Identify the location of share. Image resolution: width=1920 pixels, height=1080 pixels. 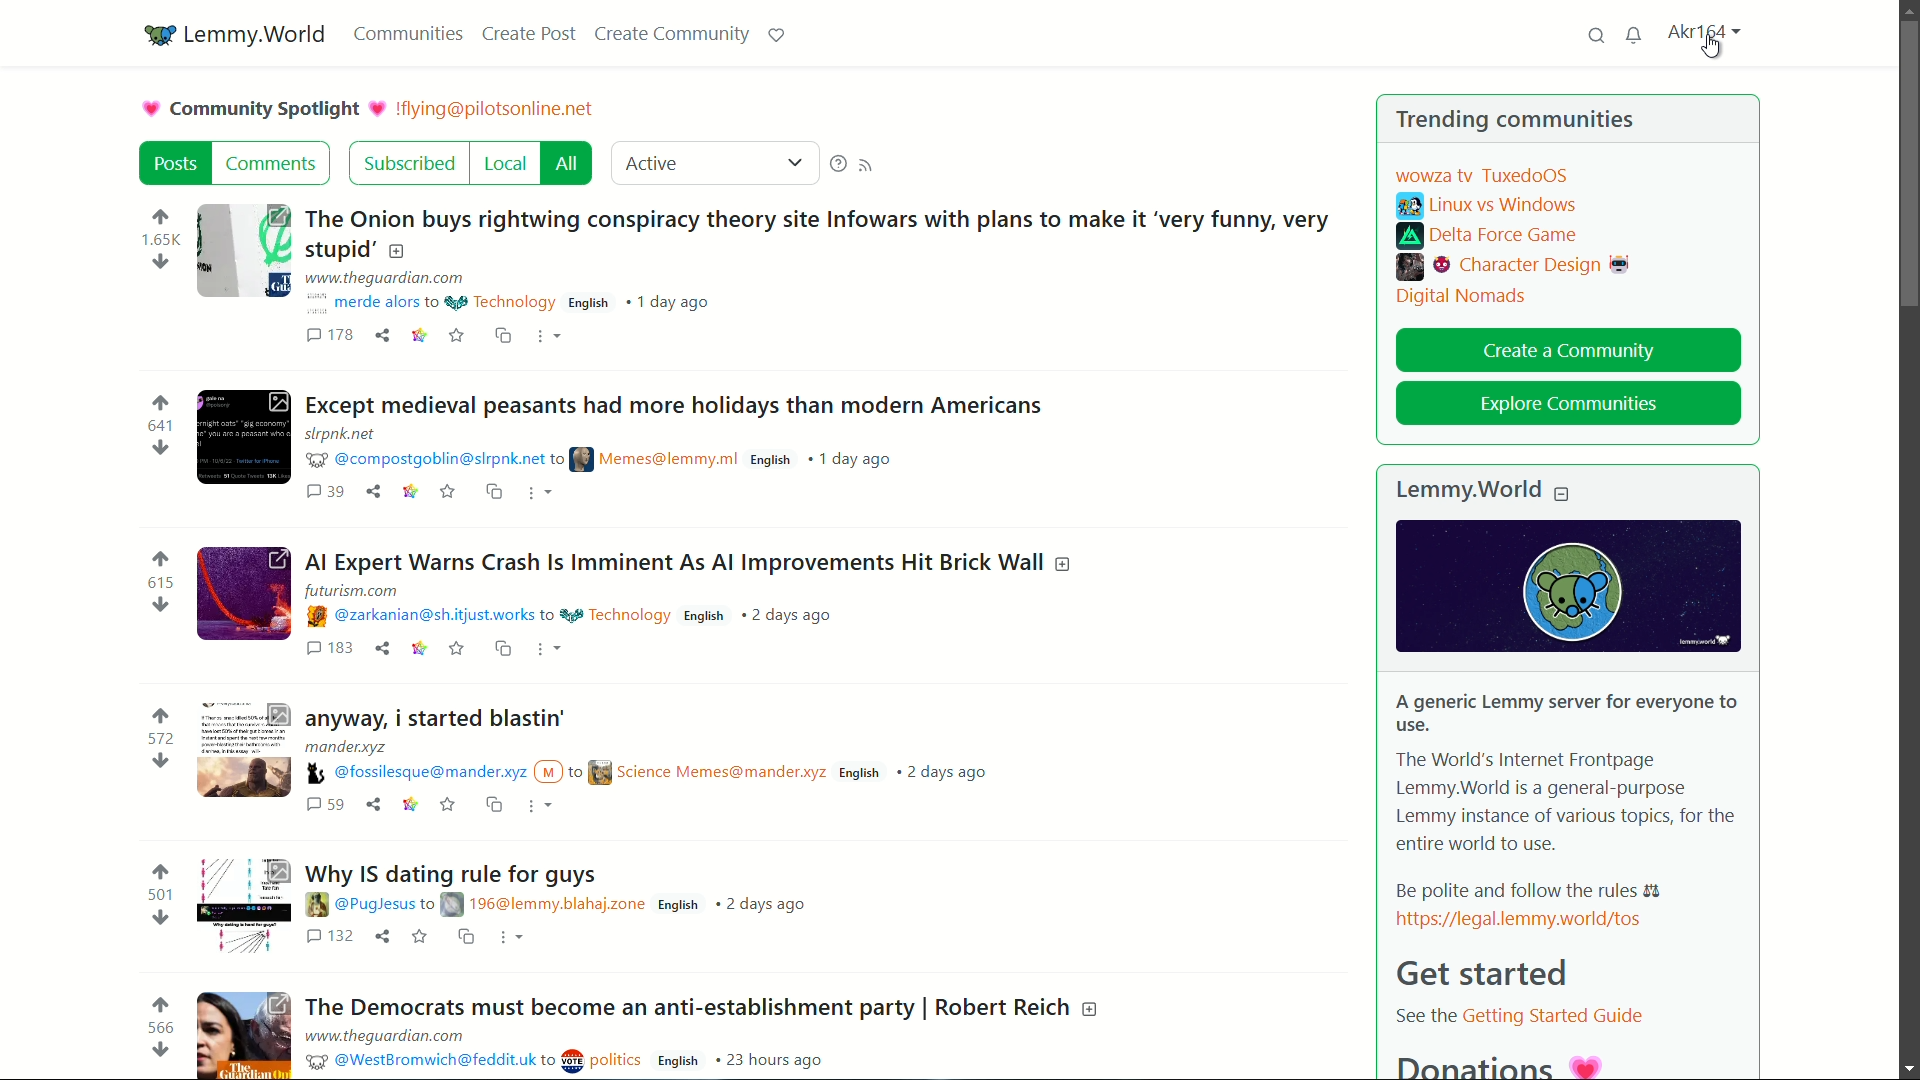
(371, 804).